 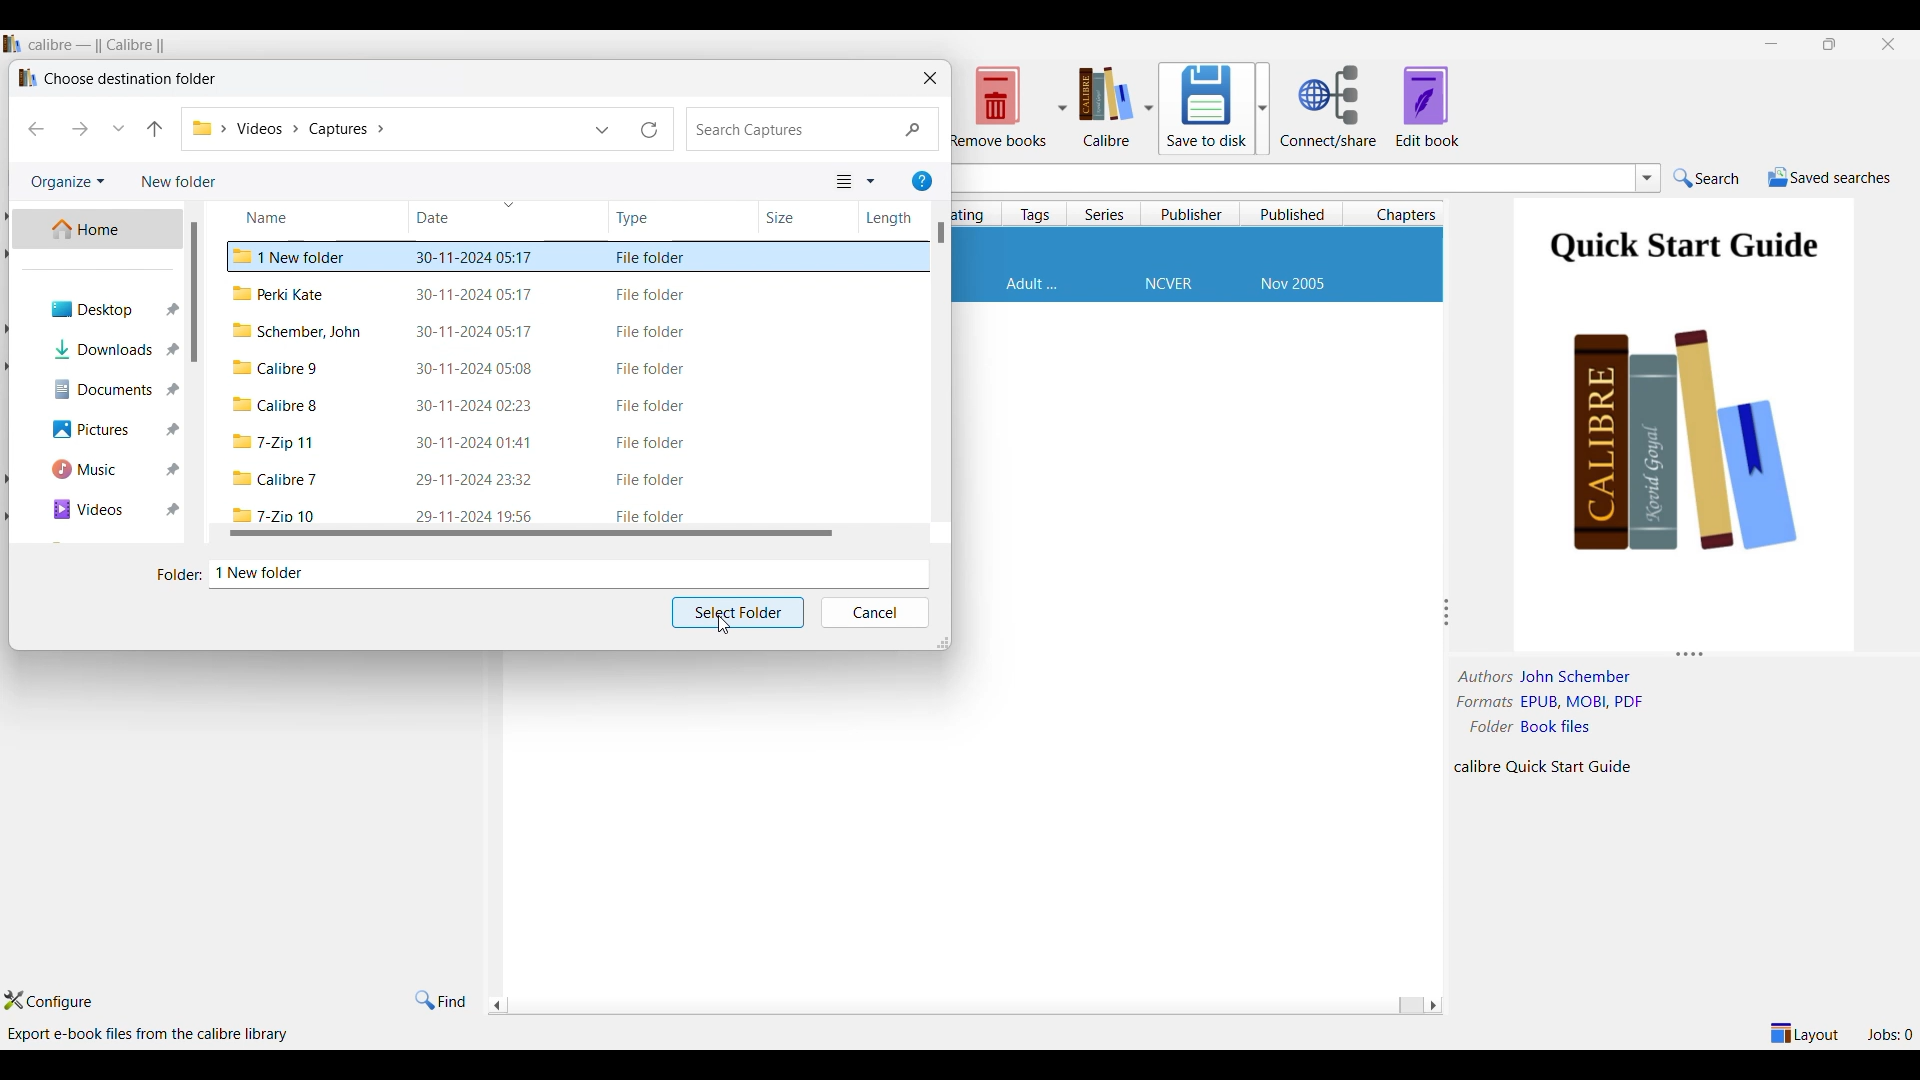 What do you see at coordinates (281, 296) in the screenshot?
I see `folder` at bounding box center [281, 296].